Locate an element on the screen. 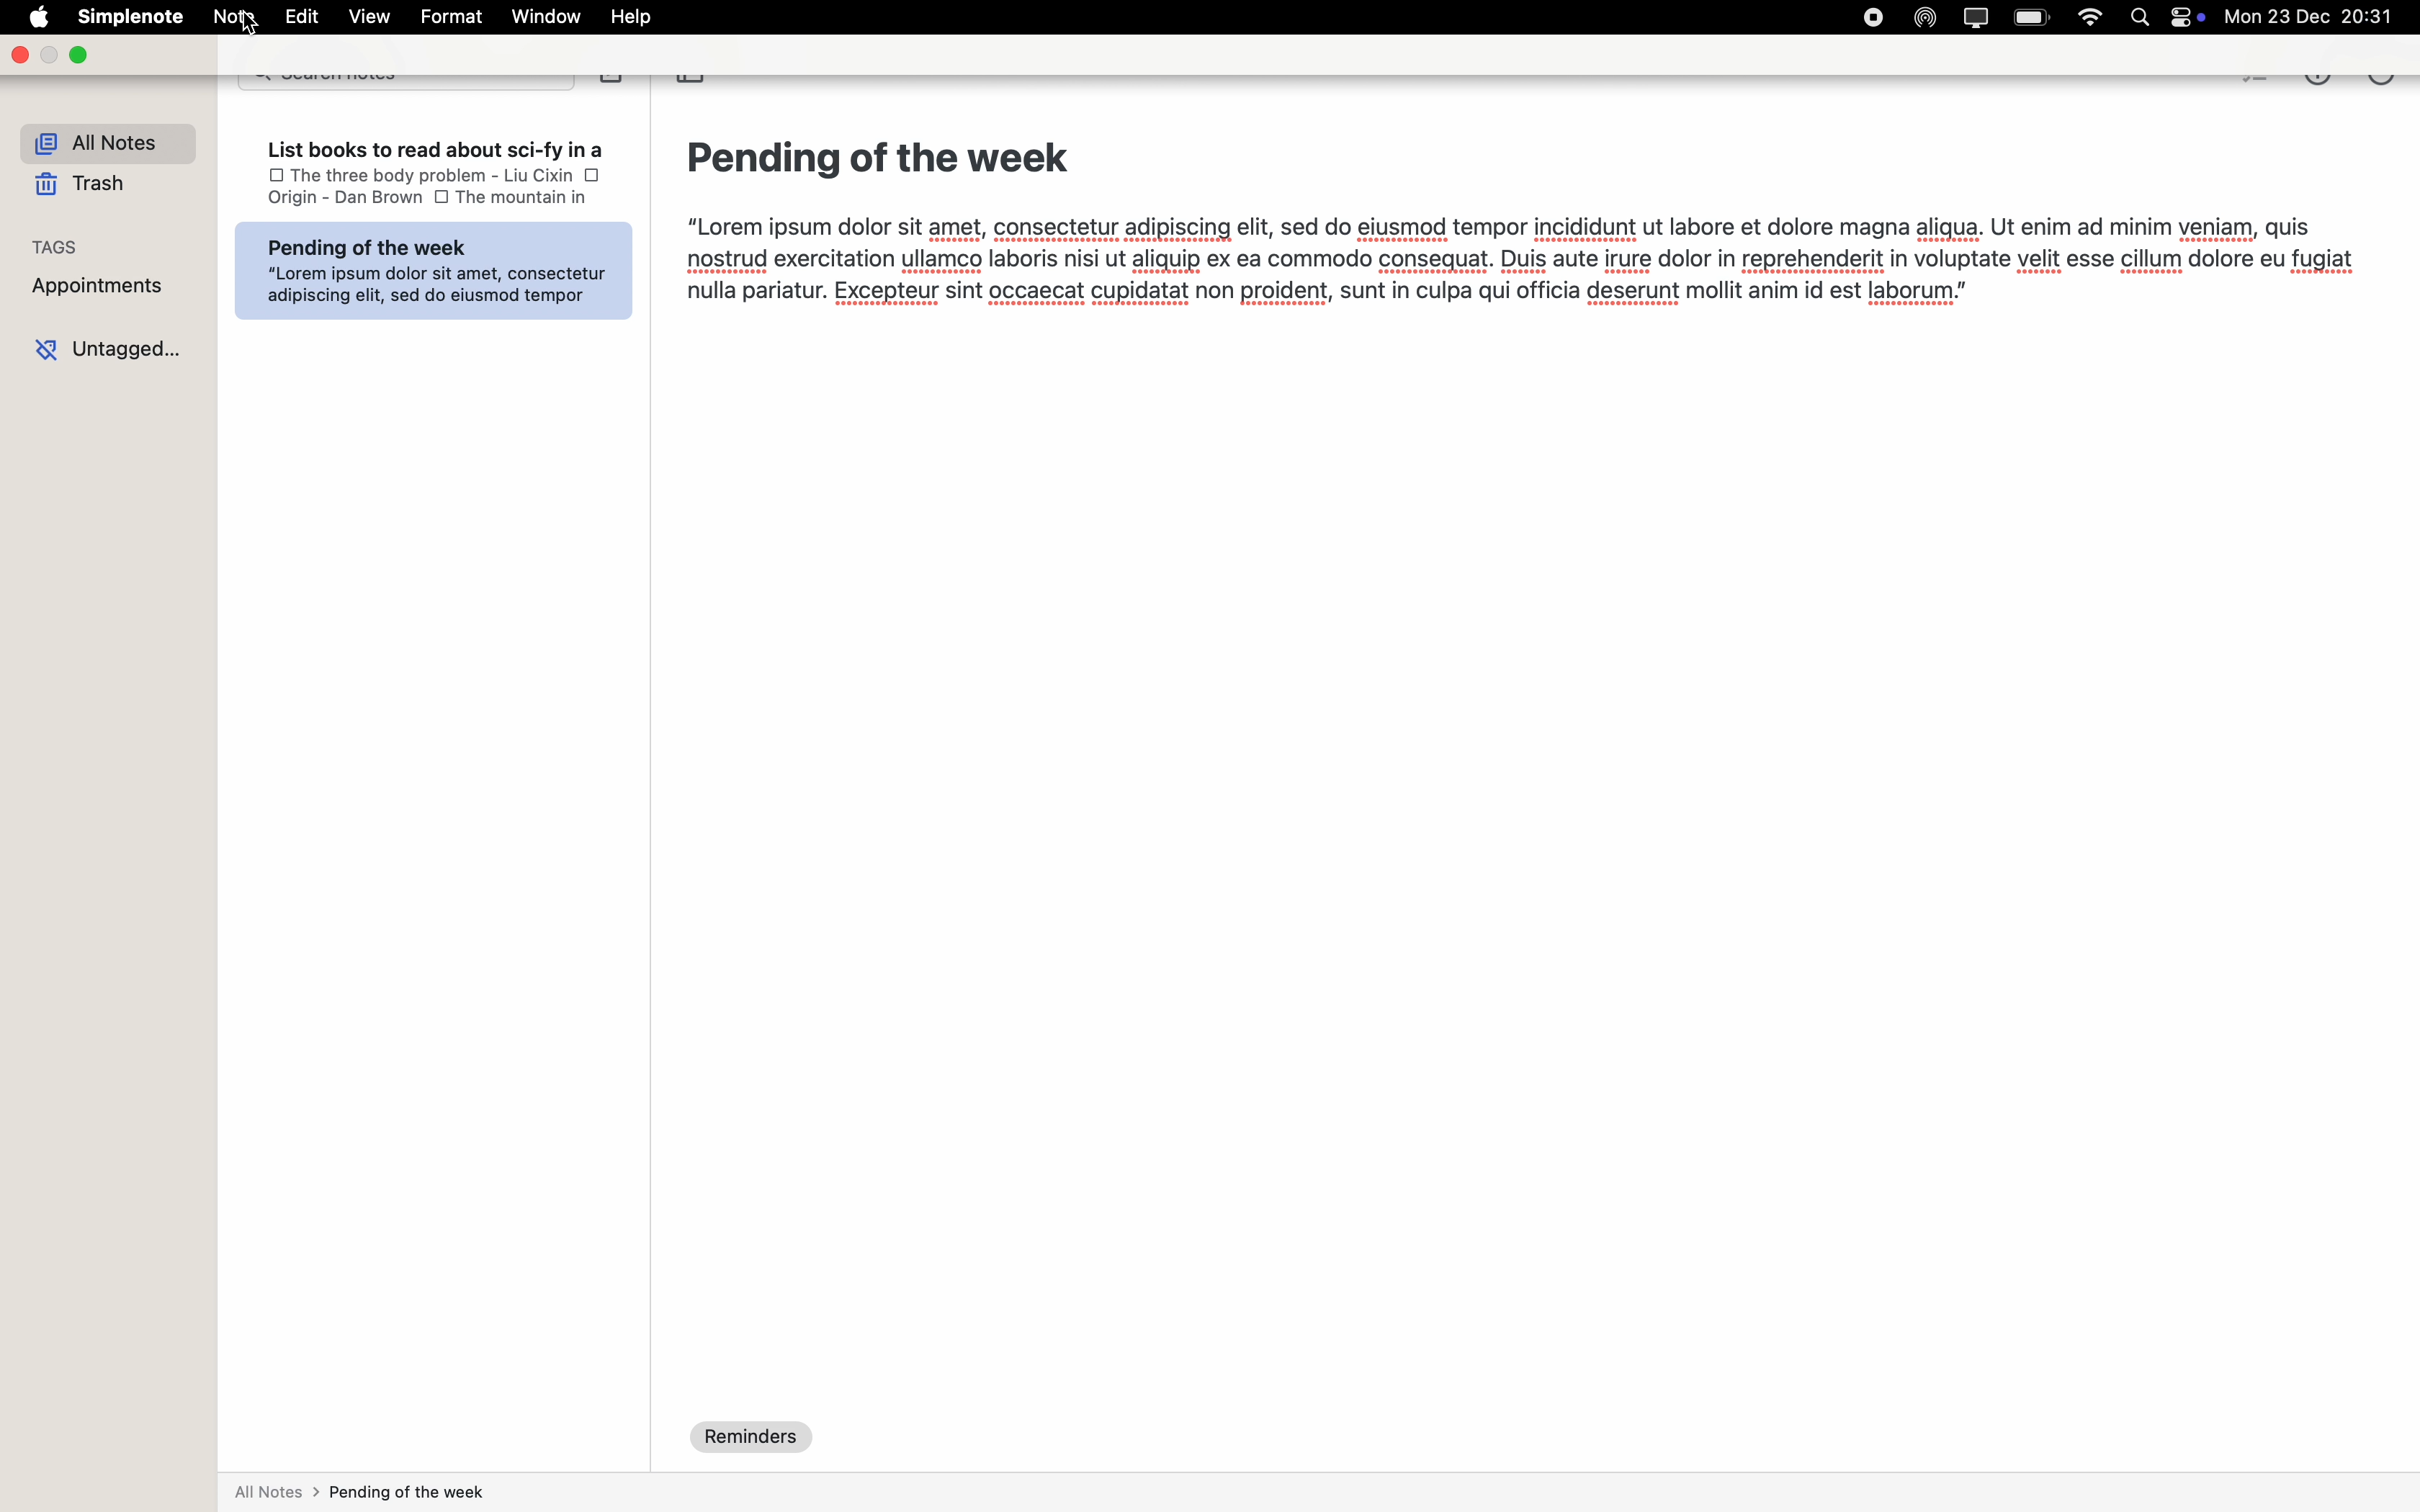  List books to read about sci-fv in a is located at coordinates (433, 145).